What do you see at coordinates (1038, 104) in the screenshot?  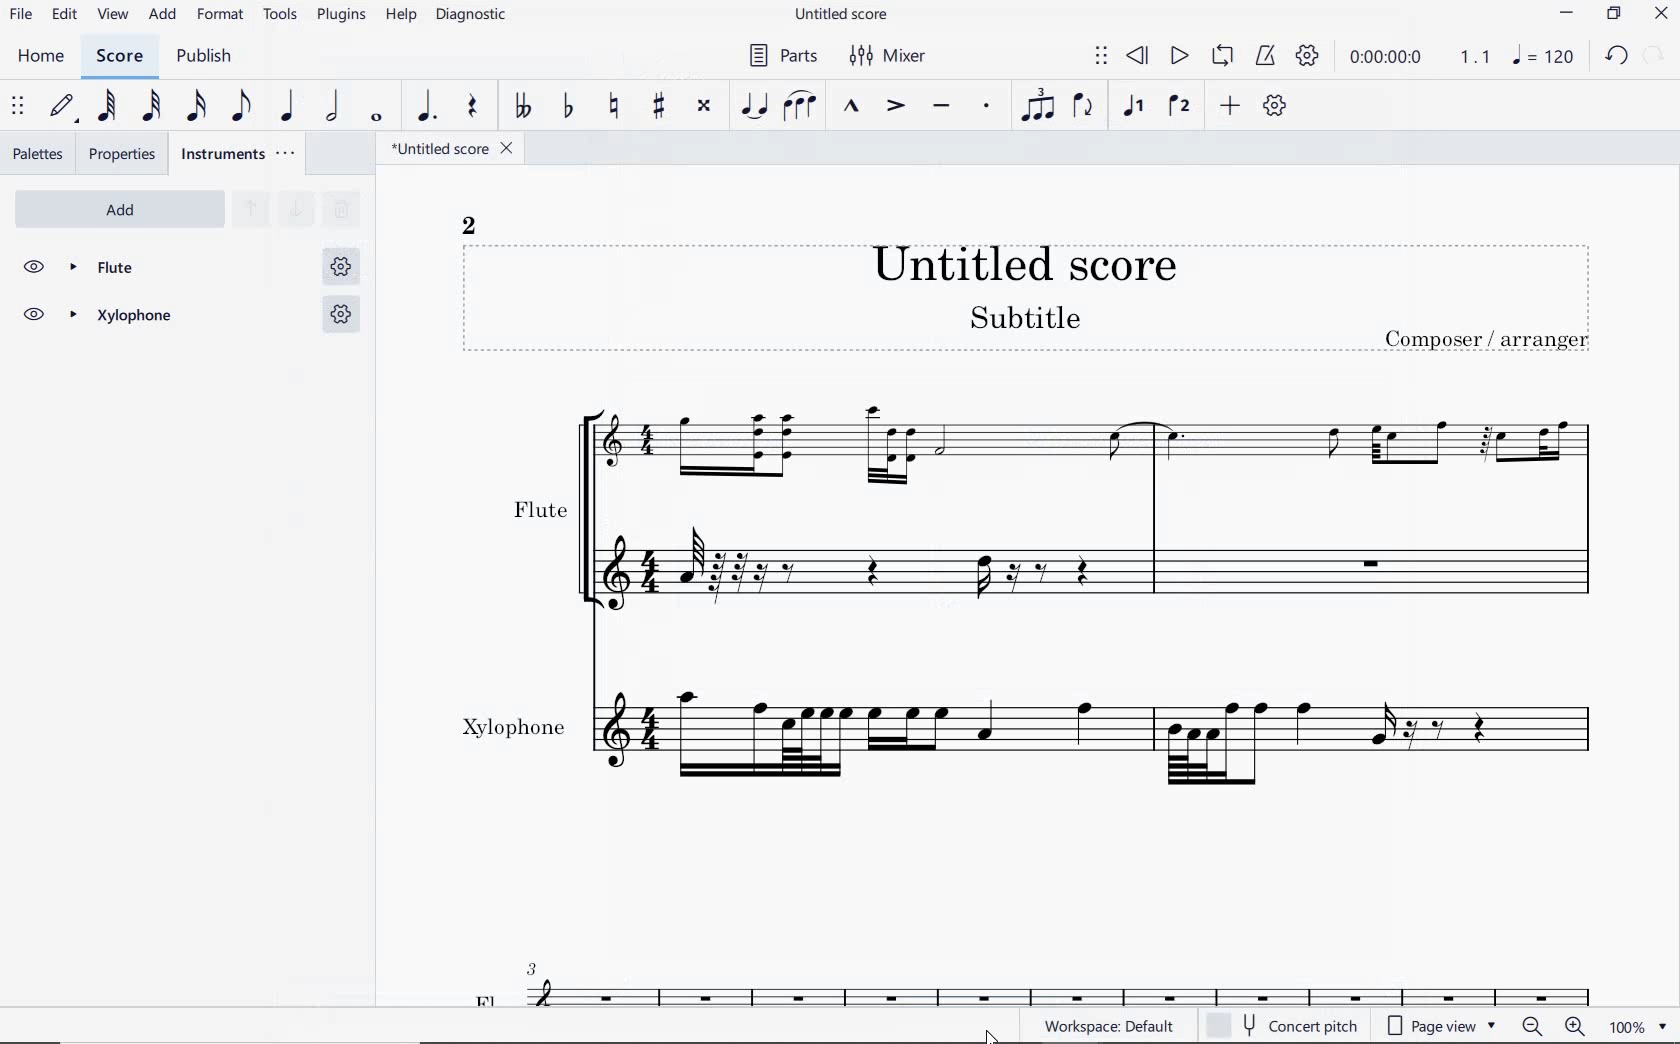 I see `TUPLET` at bounding box center [1038, 104].